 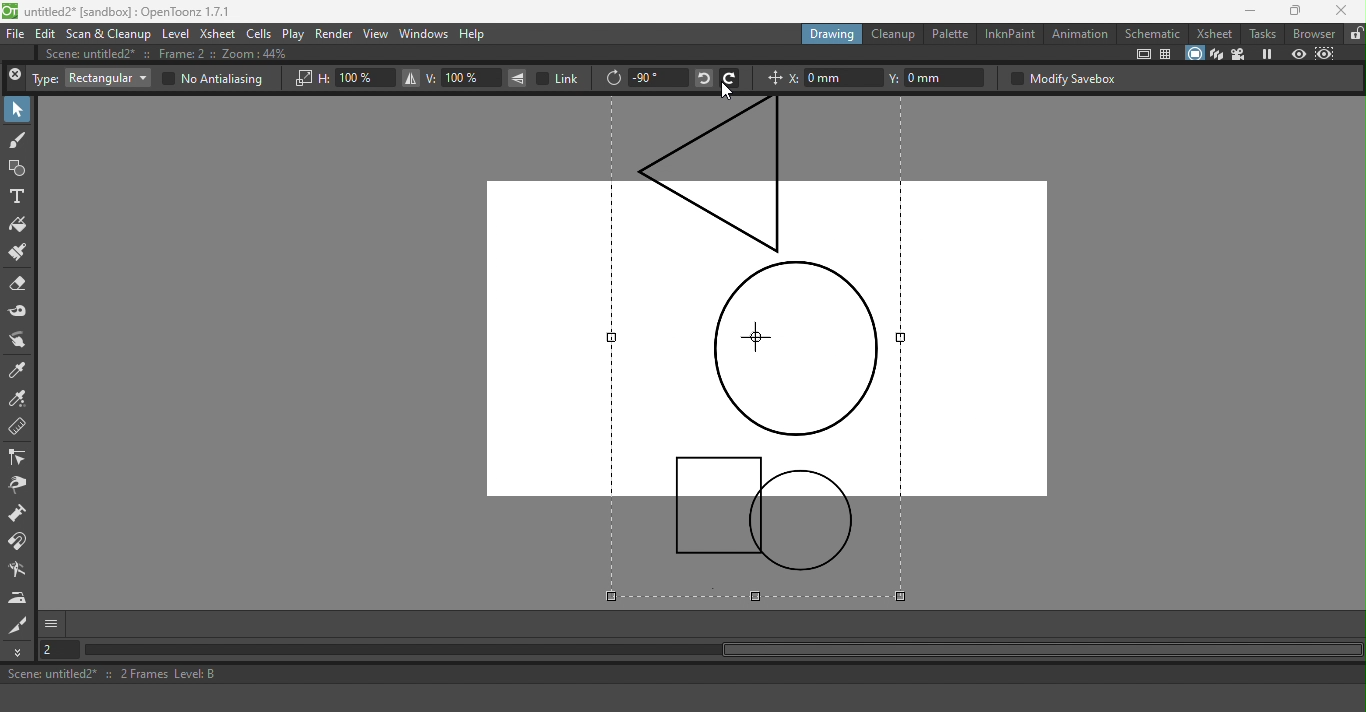 I want to click on Cutter tool, so click(x=18, y=625).